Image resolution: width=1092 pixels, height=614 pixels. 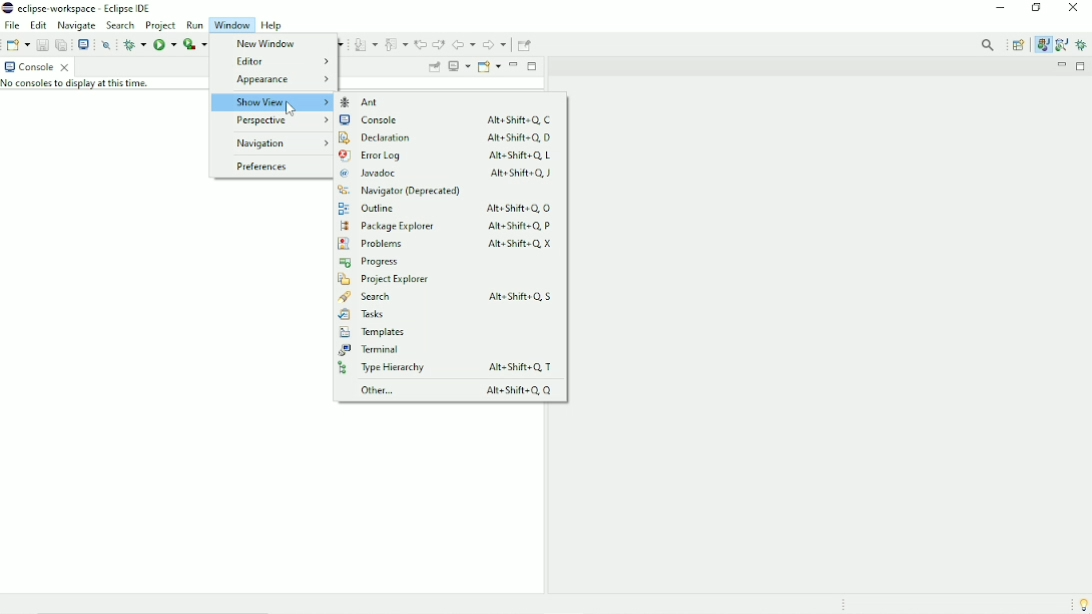 What do you see at coordinates (121, 26) in the screenshot?
I see `Search` at bounding box center [121, 26].